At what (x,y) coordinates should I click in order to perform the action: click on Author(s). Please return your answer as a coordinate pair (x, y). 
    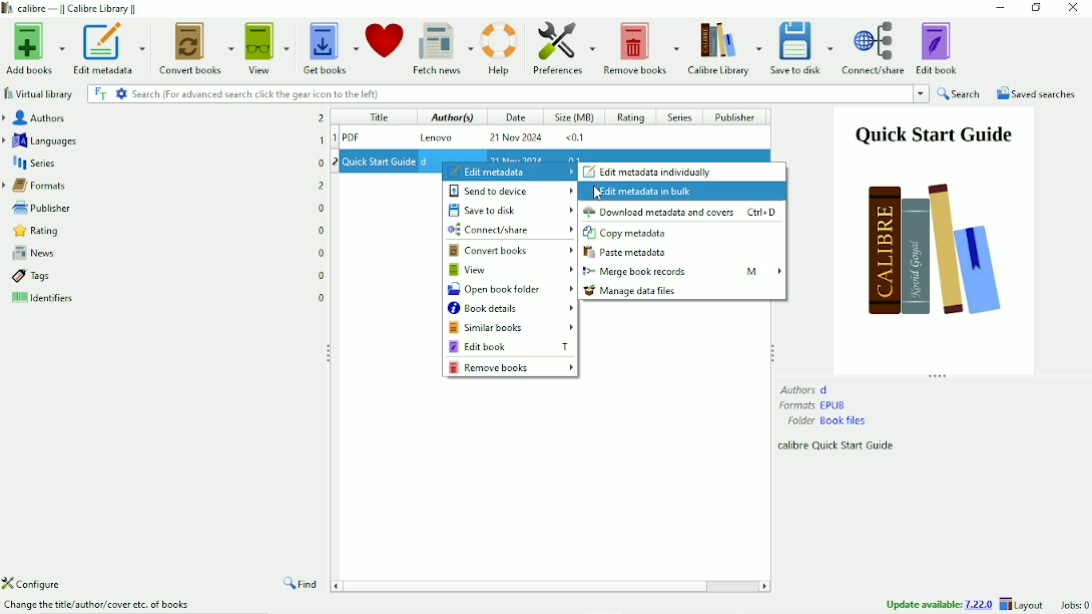
    Looking at the image, I should click on (447, 119).